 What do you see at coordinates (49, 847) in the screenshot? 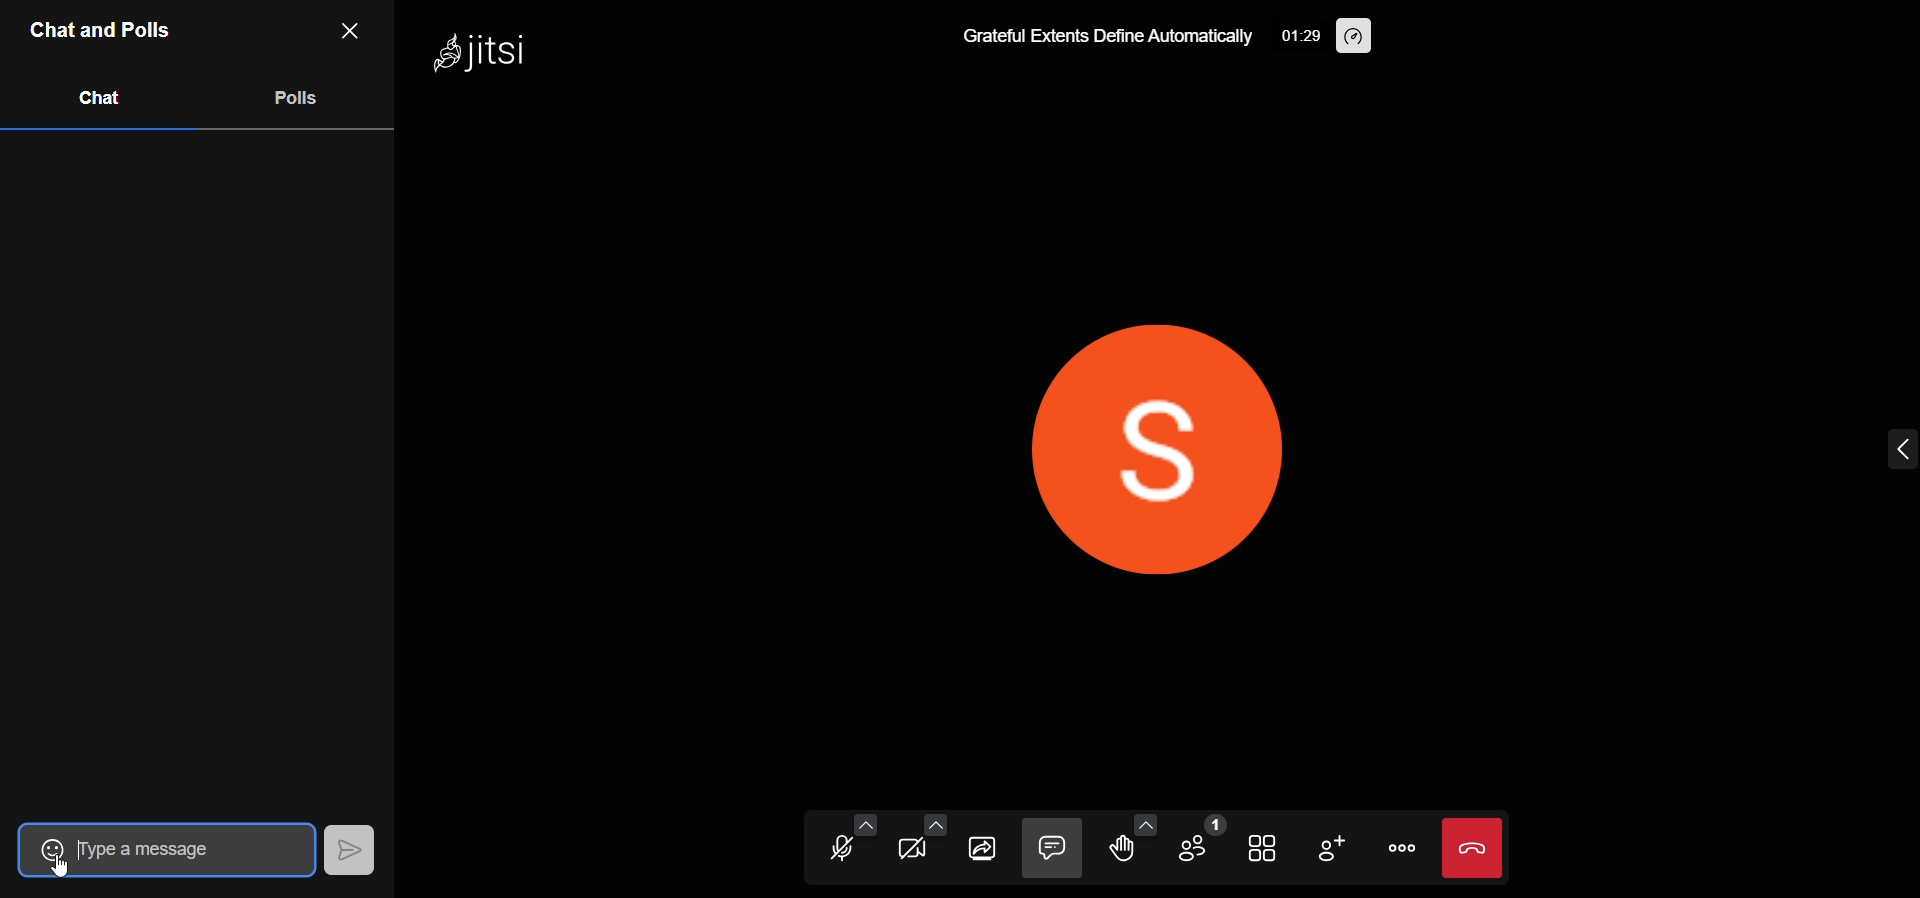
I see `emoji` at bounding box center [49, 847].